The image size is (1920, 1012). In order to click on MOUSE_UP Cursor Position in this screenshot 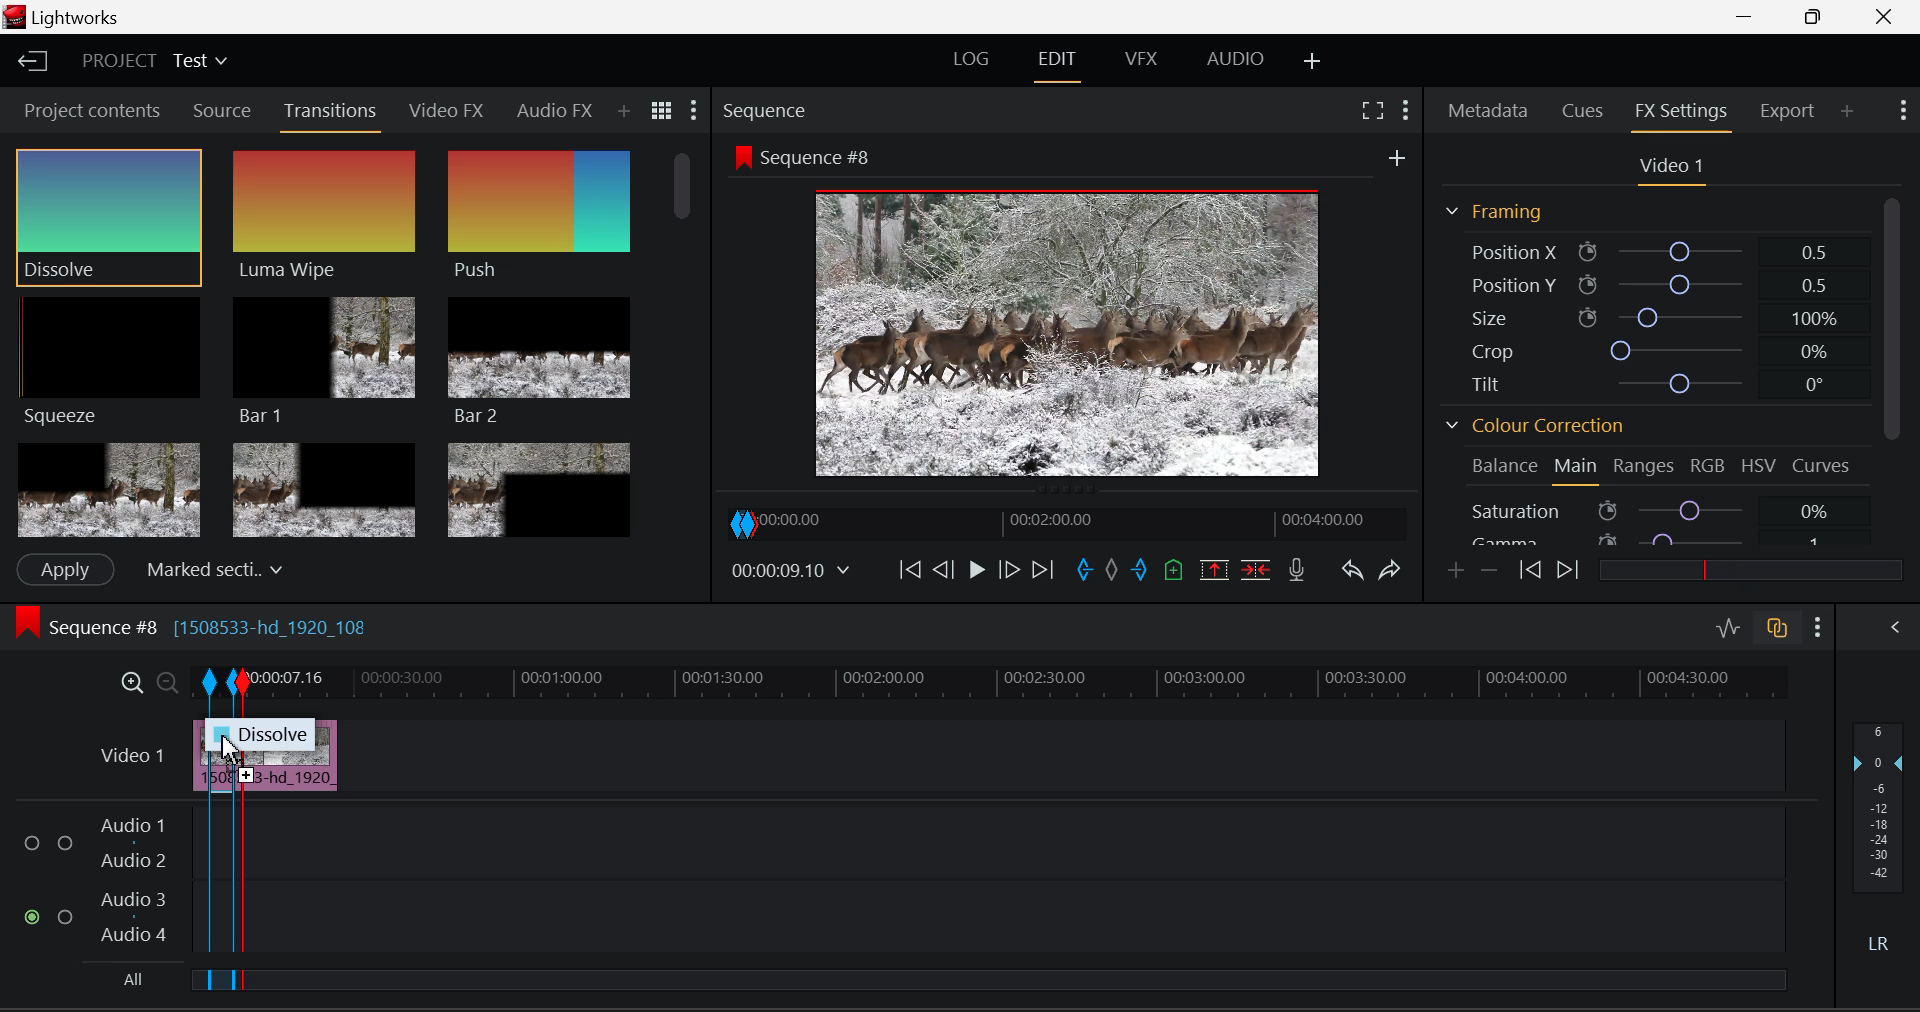, I will do `click(227, 747)`.